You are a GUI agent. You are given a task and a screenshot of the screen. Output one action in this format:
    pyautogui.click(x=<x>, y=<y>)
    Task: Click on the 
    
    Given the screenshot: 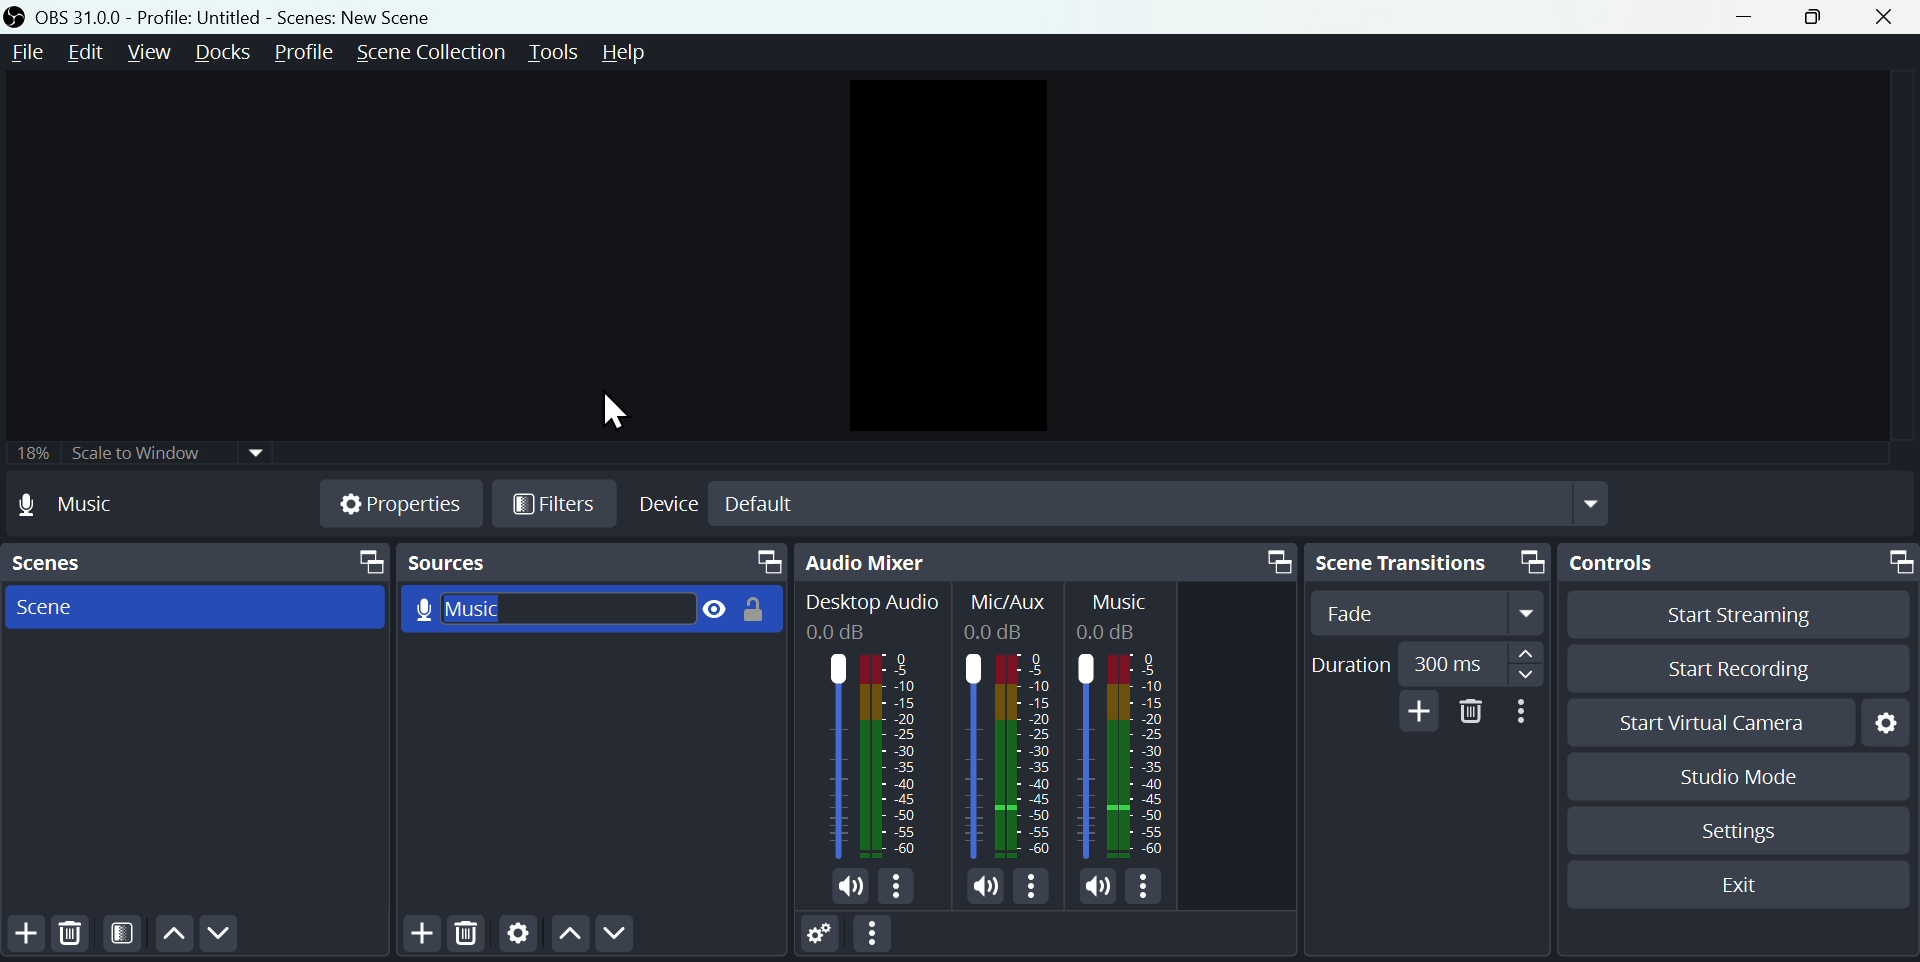 What is the action you would take?
    pyautogui.click(x=1118, y=600)
    